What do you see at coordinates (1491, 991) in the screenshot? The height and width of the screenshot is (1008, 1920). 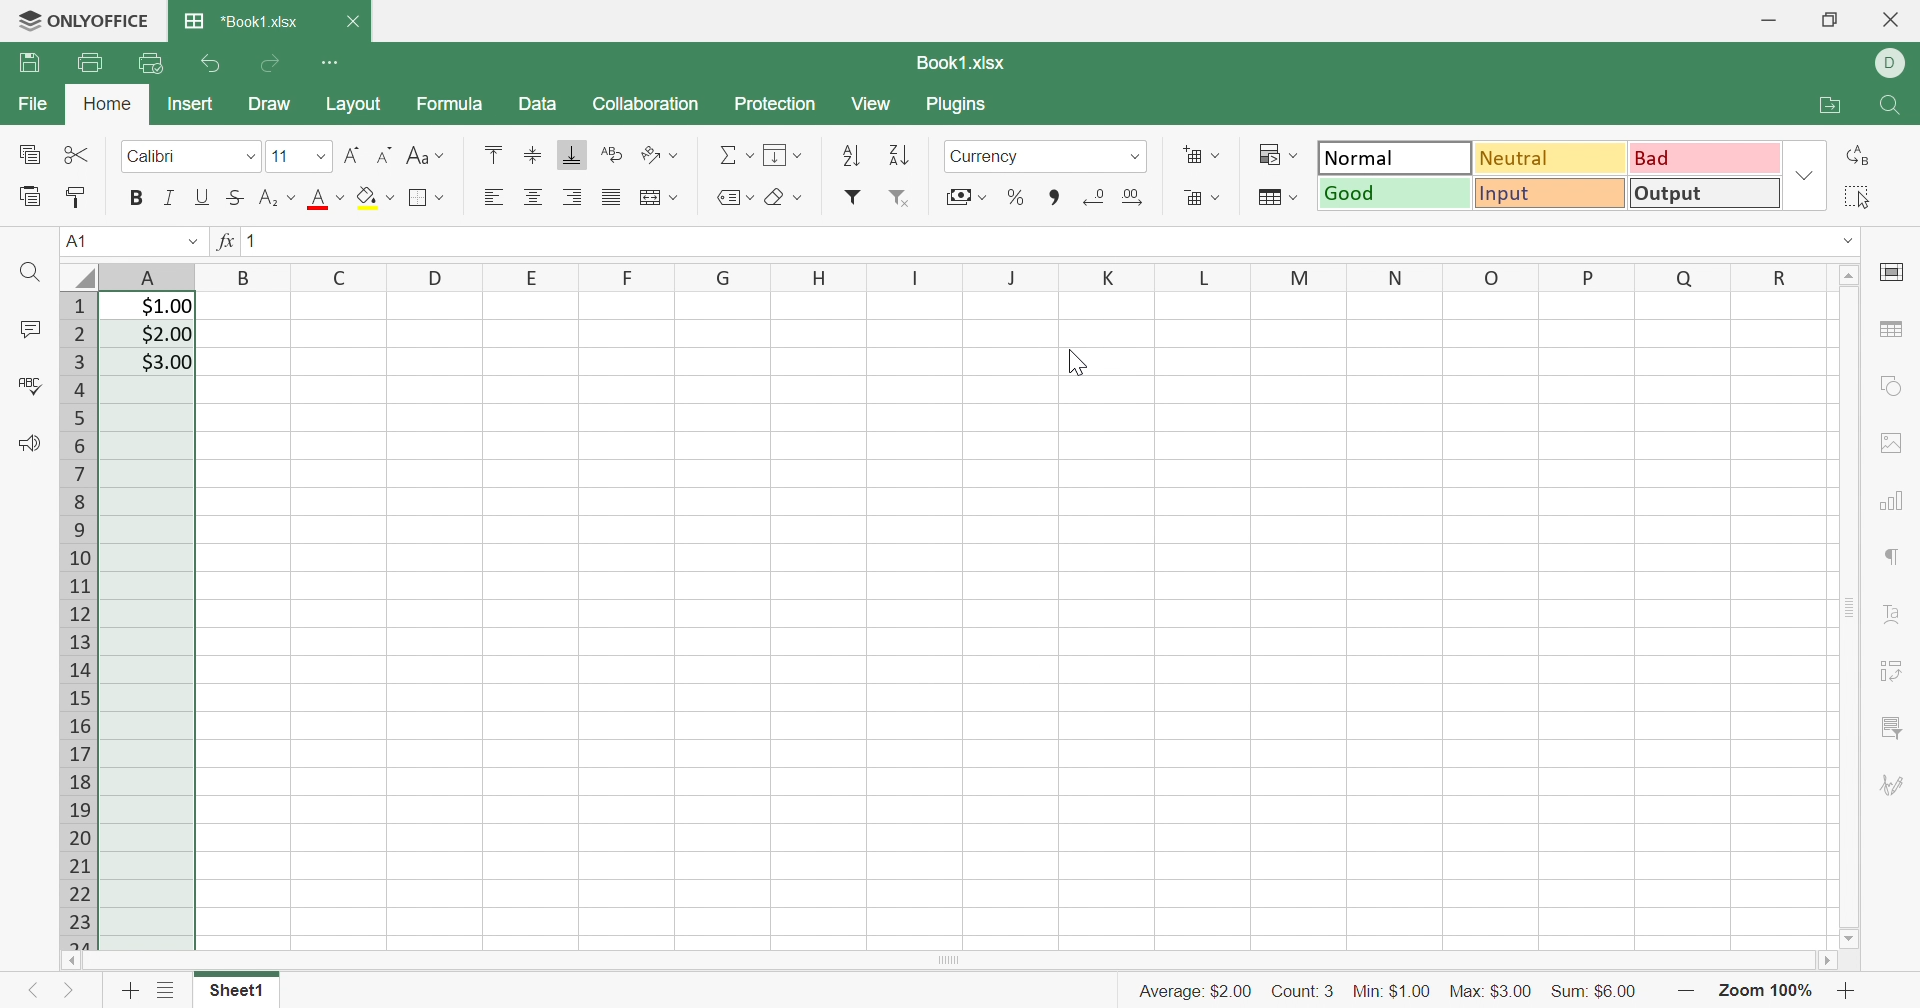 I see `Max: $6.00` at bounding box center [1491, 991].